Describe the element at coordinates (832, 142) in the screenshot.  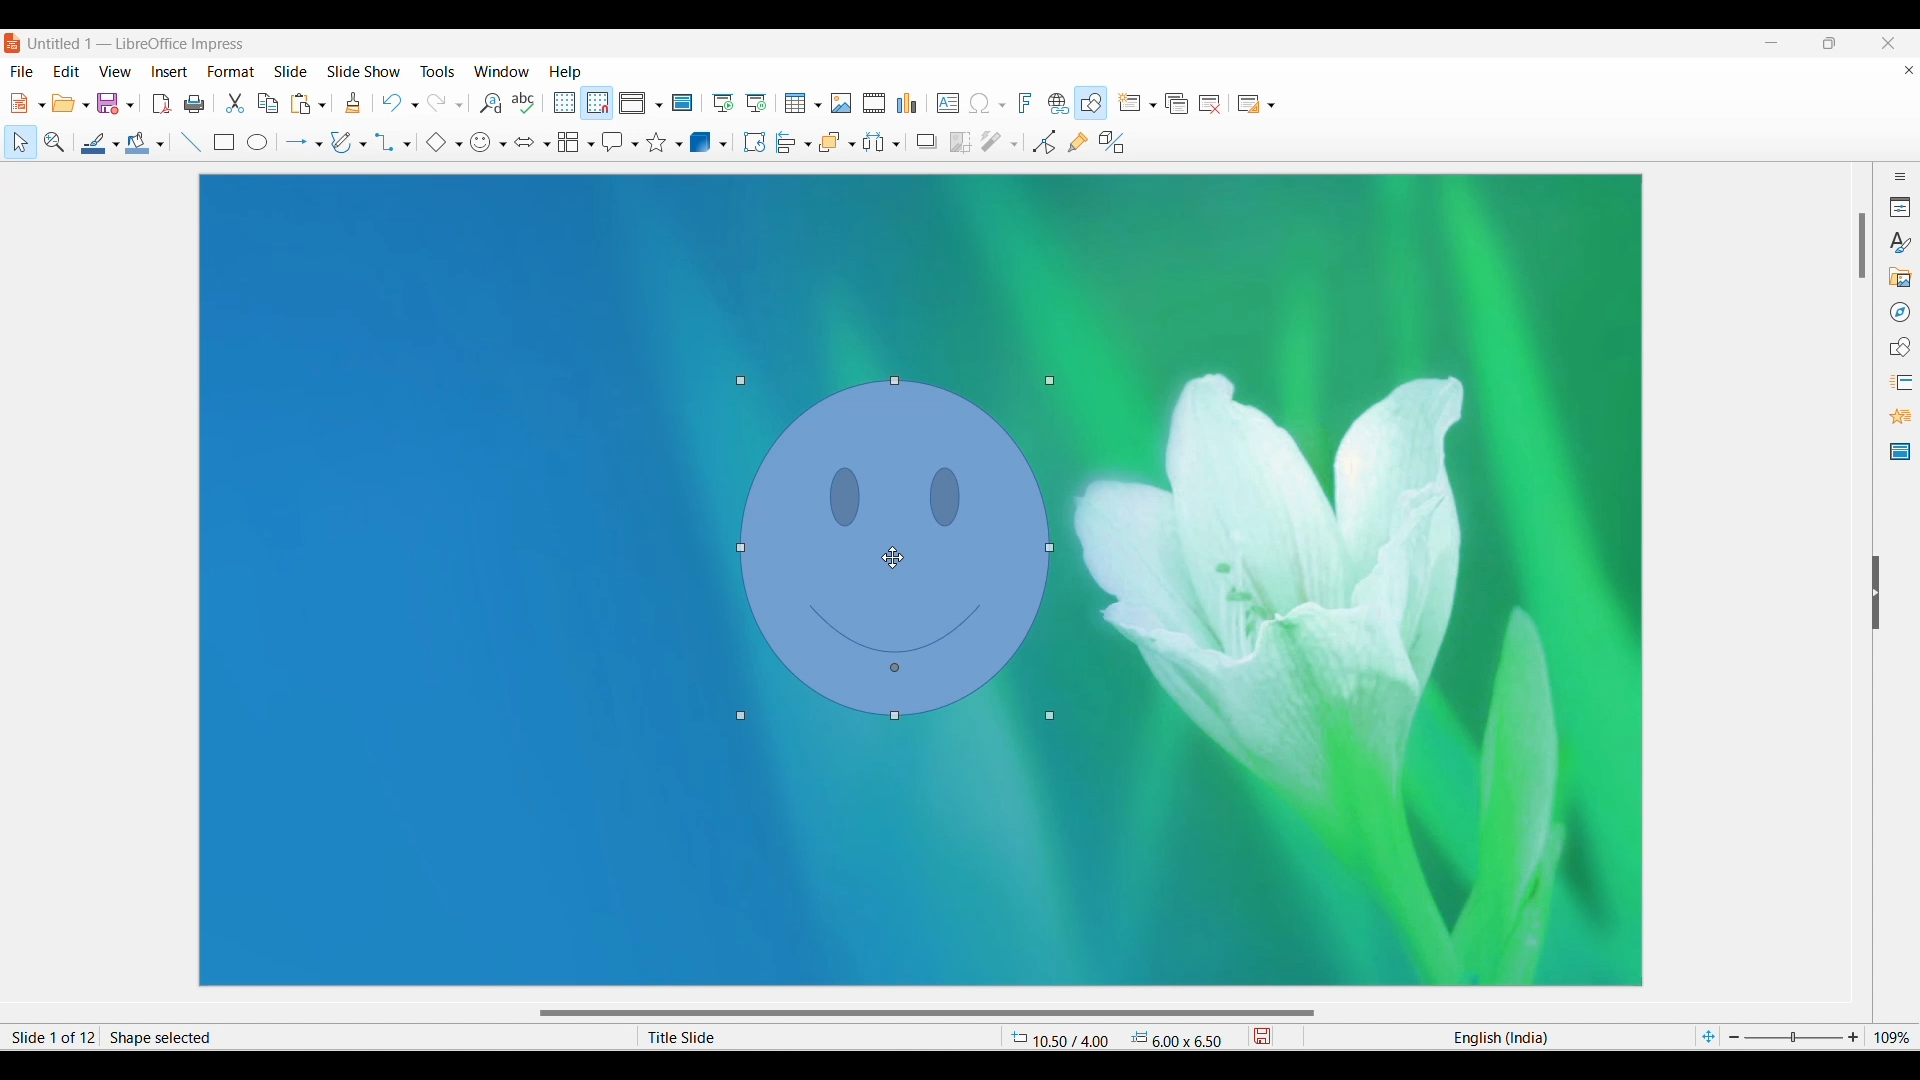
I see `Selected arrangement` at that location.